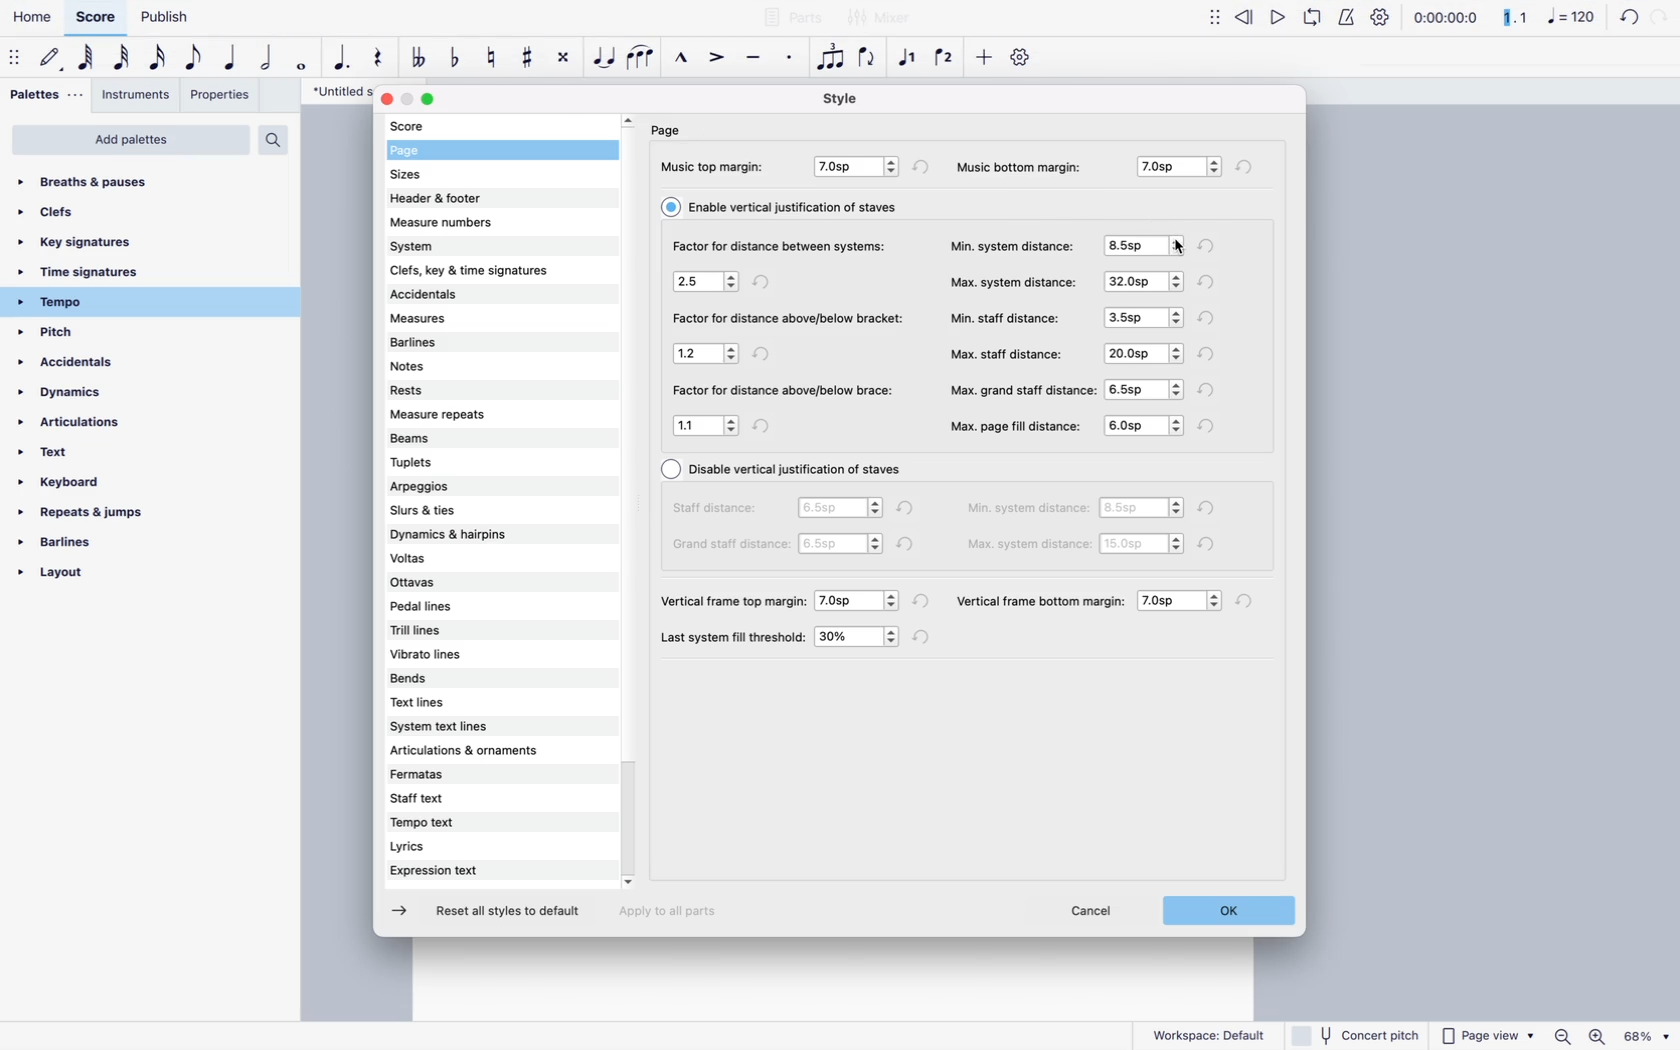 The width and height of the screenshot is (1680, 1050). I want to click on double toggle flat, so click(422, 58).